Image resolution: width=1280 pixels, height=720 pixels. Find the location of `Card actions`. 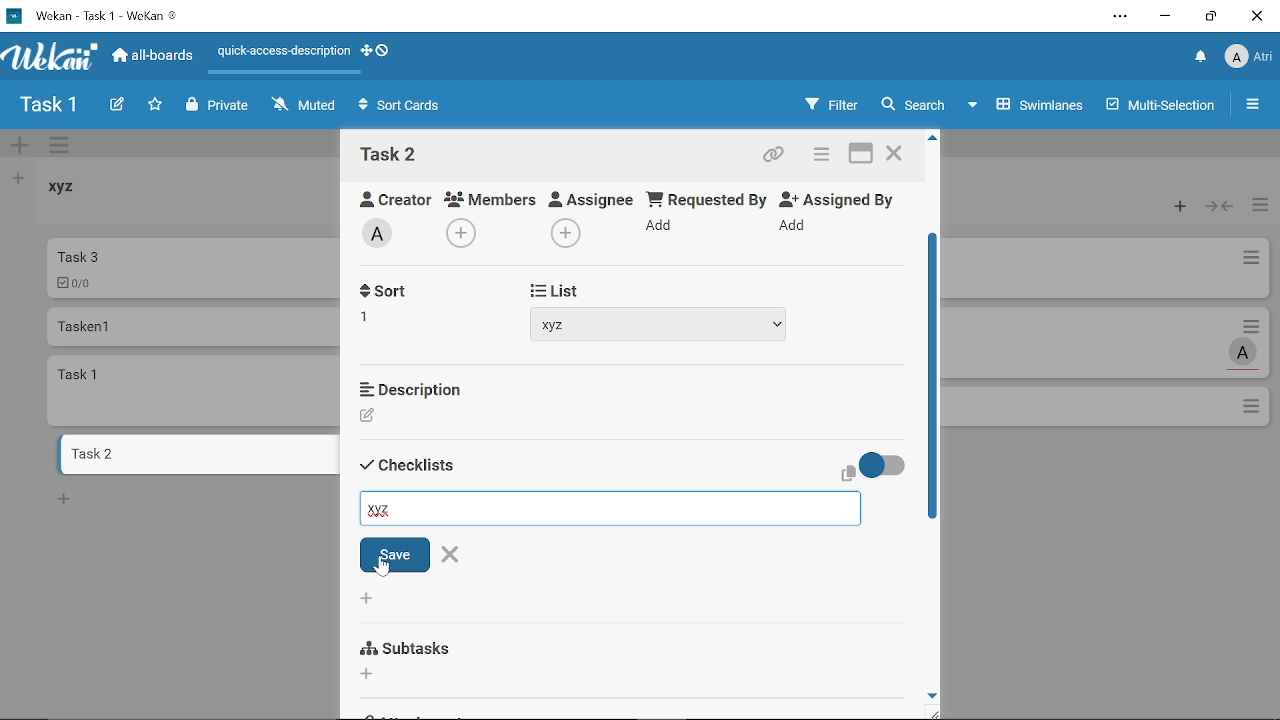

Card actions is located at coordinates (1250, 261).